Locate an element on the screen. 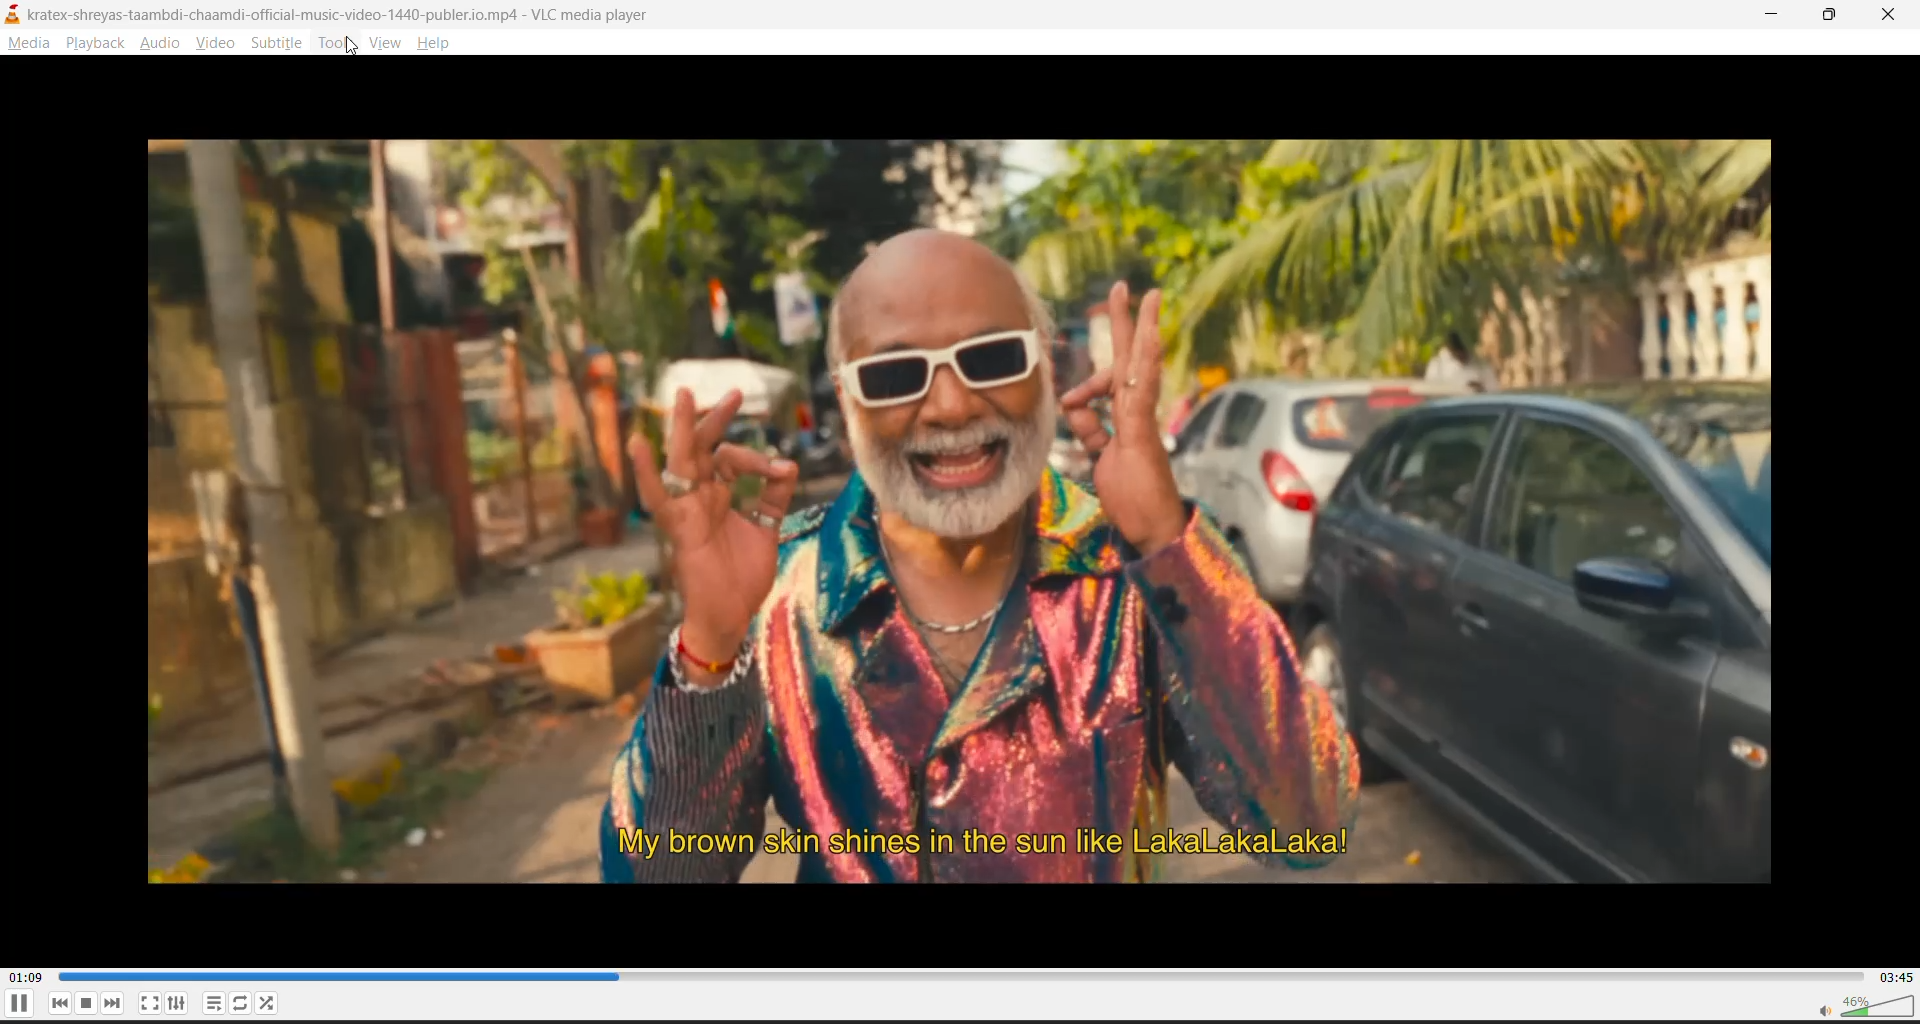 The image size is (1920, 1024). random is located at coordinates (271, 1005).